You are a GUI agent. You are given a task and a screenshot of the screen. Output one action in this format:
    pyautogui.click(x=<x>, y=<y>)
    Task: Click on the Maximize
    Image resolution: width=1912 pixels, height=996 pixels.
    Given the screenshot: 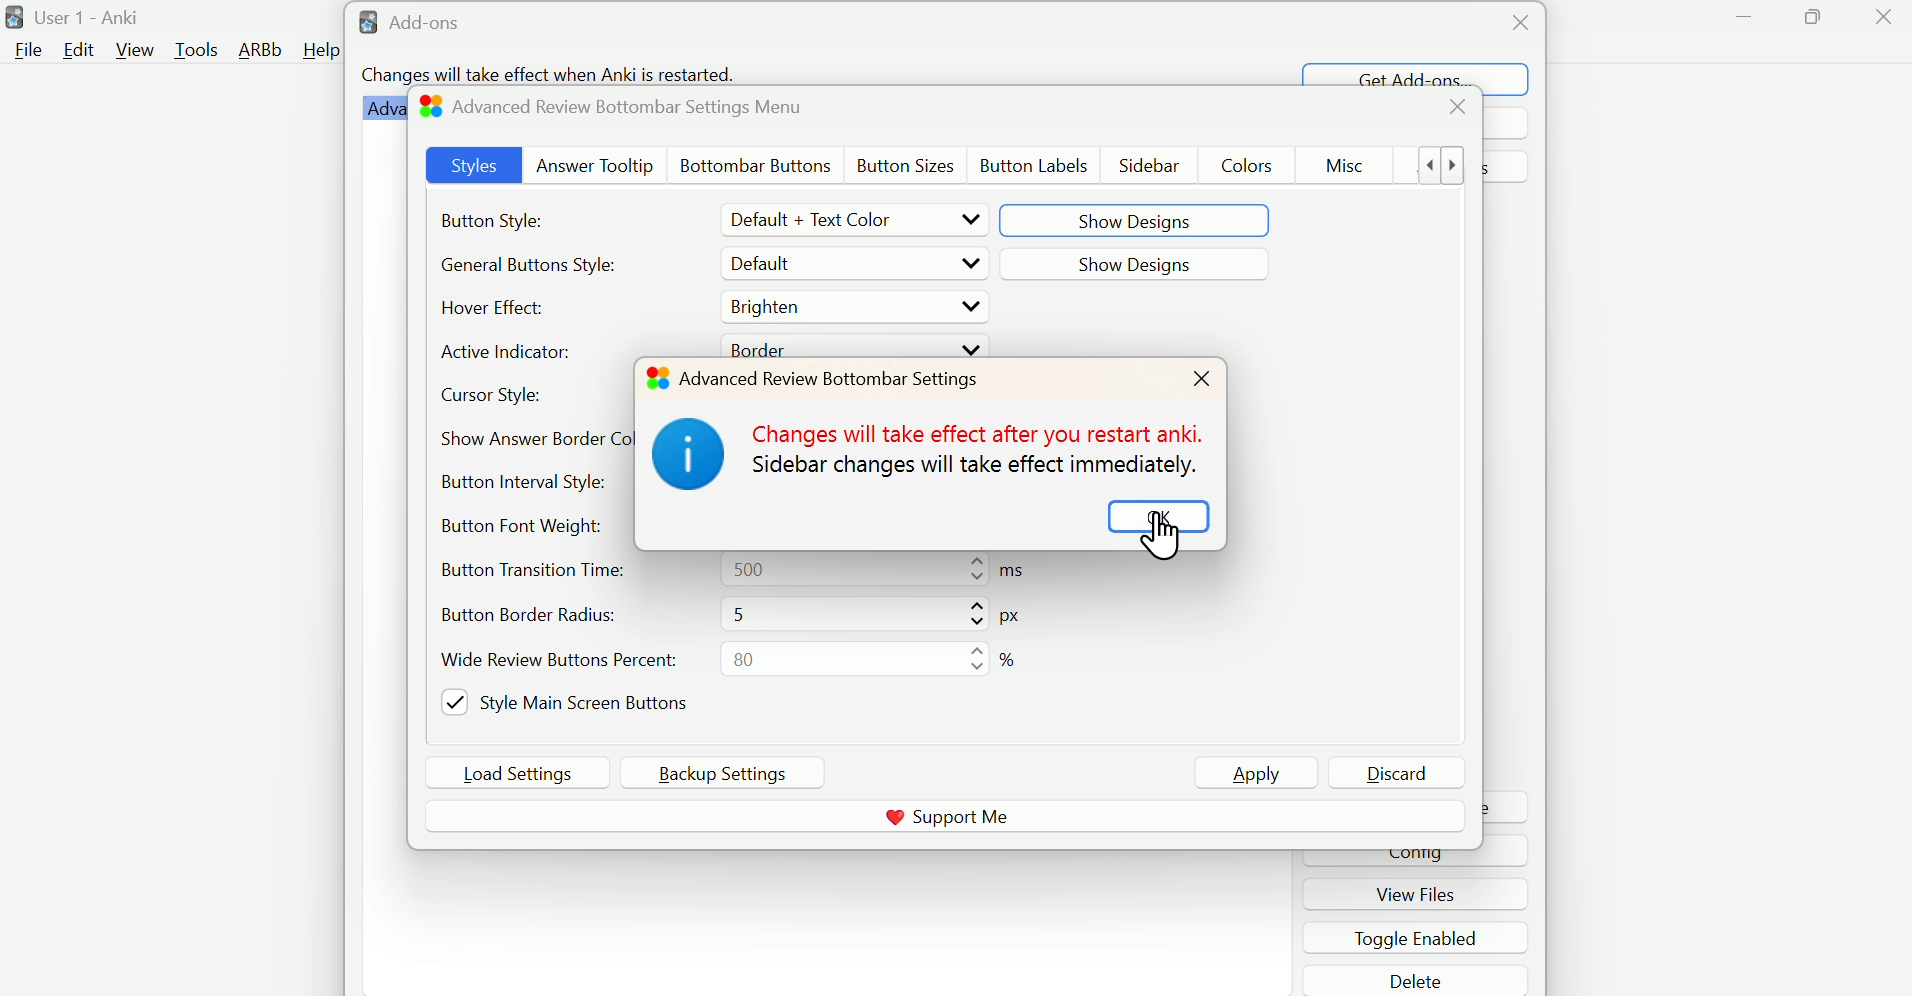 What is the action you would take?
    pyautogui.click(x=1819, y=16)
    